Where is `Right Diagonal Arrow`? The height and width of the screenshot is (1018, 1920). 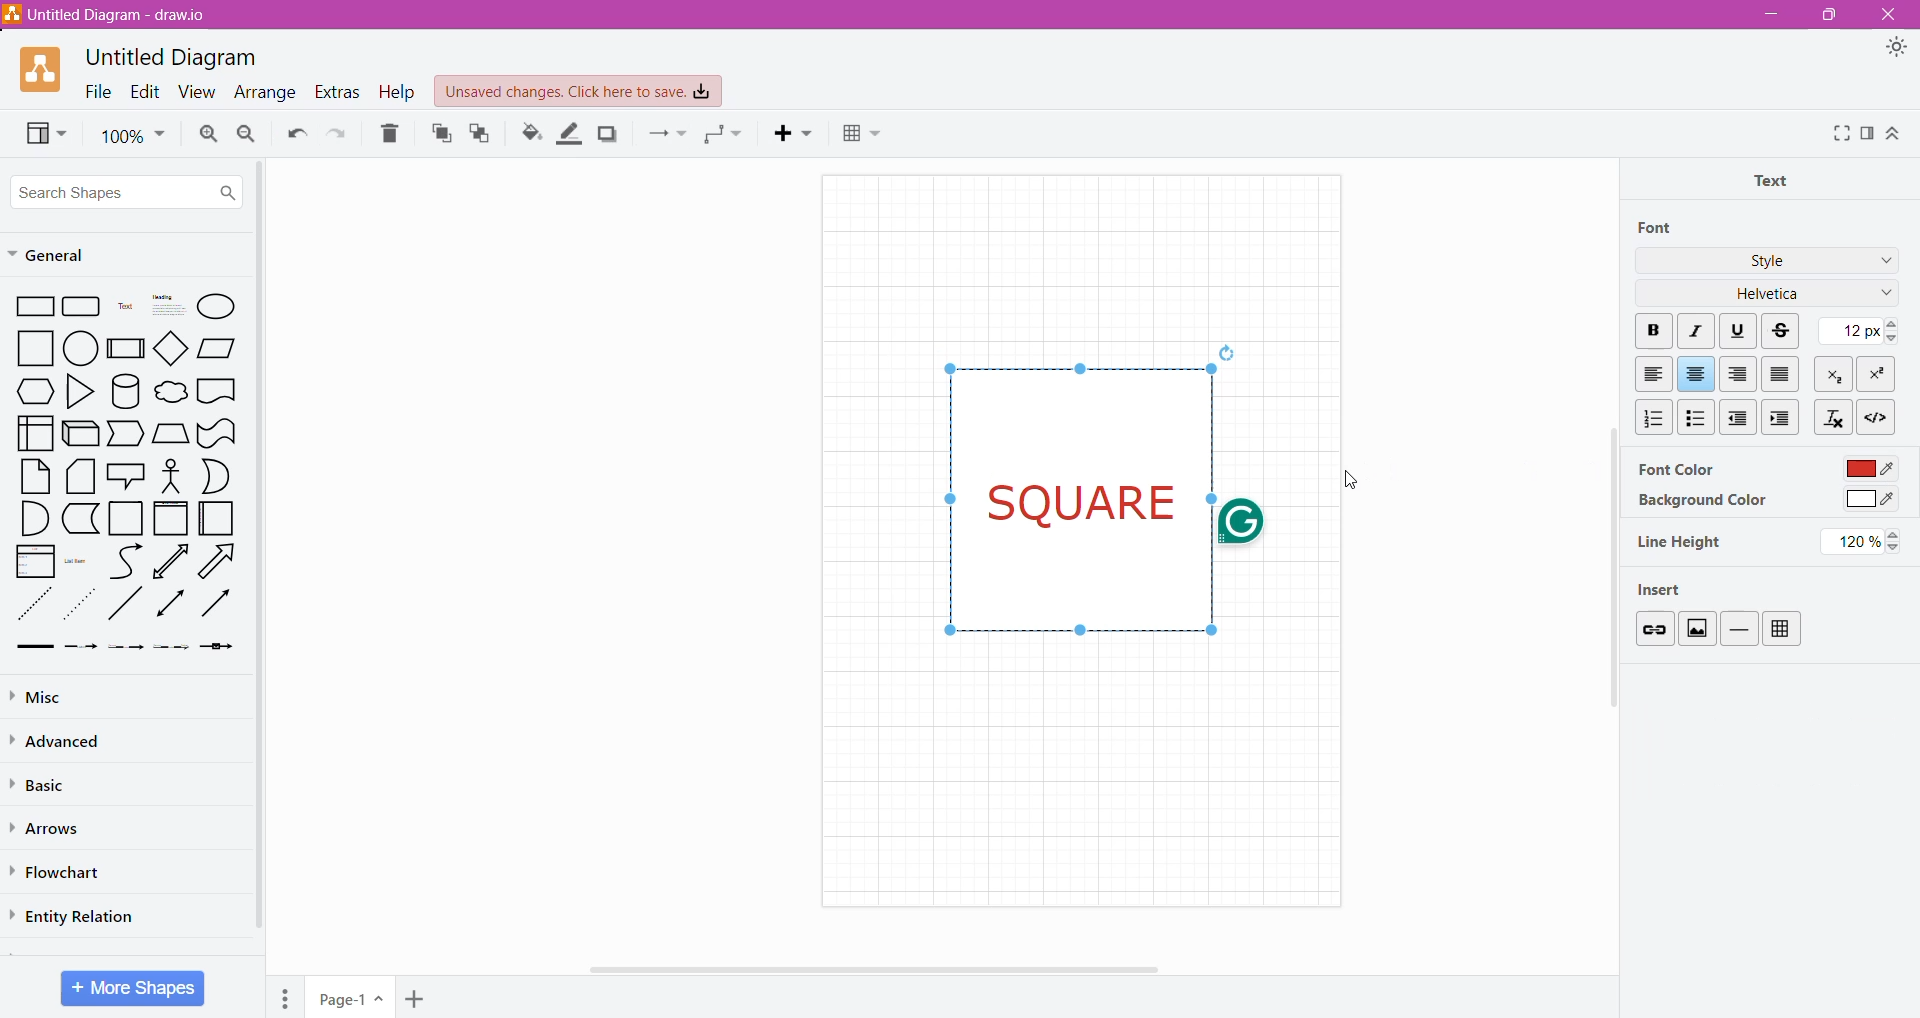 Right Diagonal Arrow is located at coordinates (220, 562).